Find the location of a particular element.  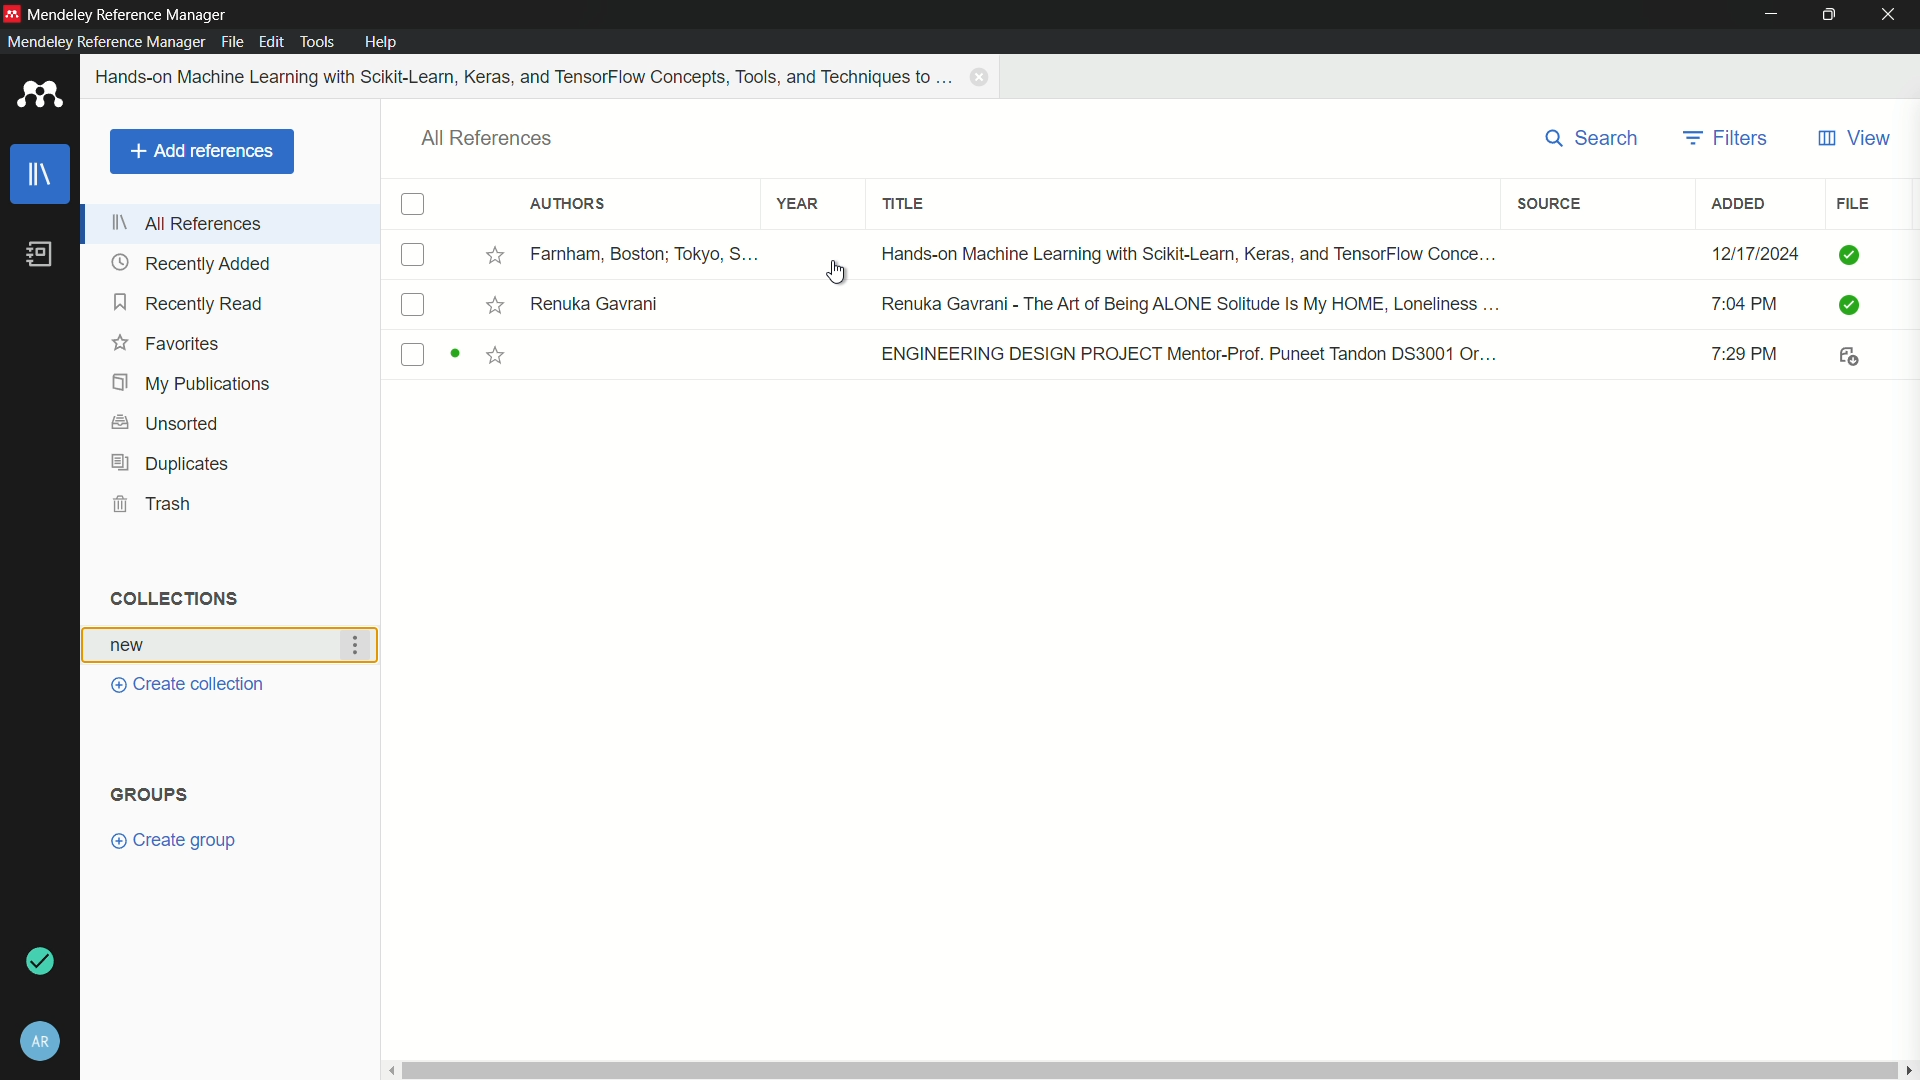

recently read is located at coordinates (191, 302).